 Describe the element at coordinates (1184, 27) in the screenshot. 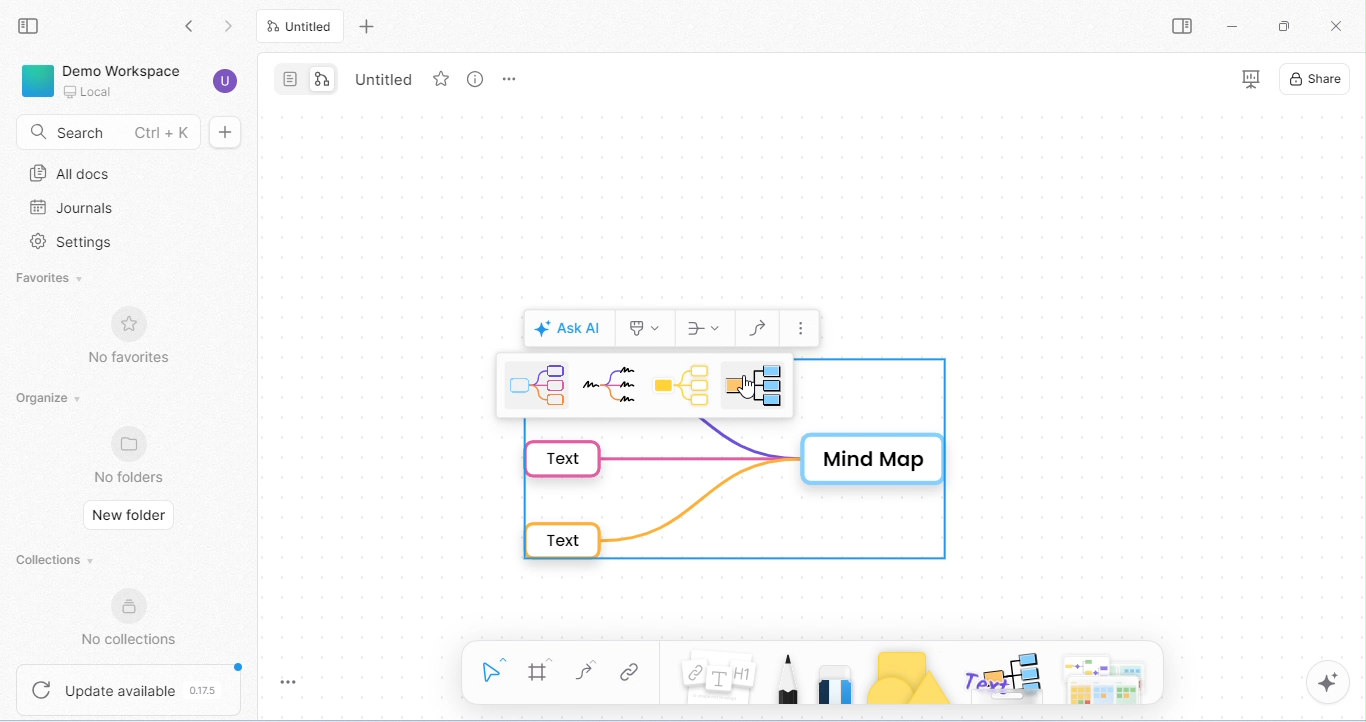

I see `open side bar` at that location.